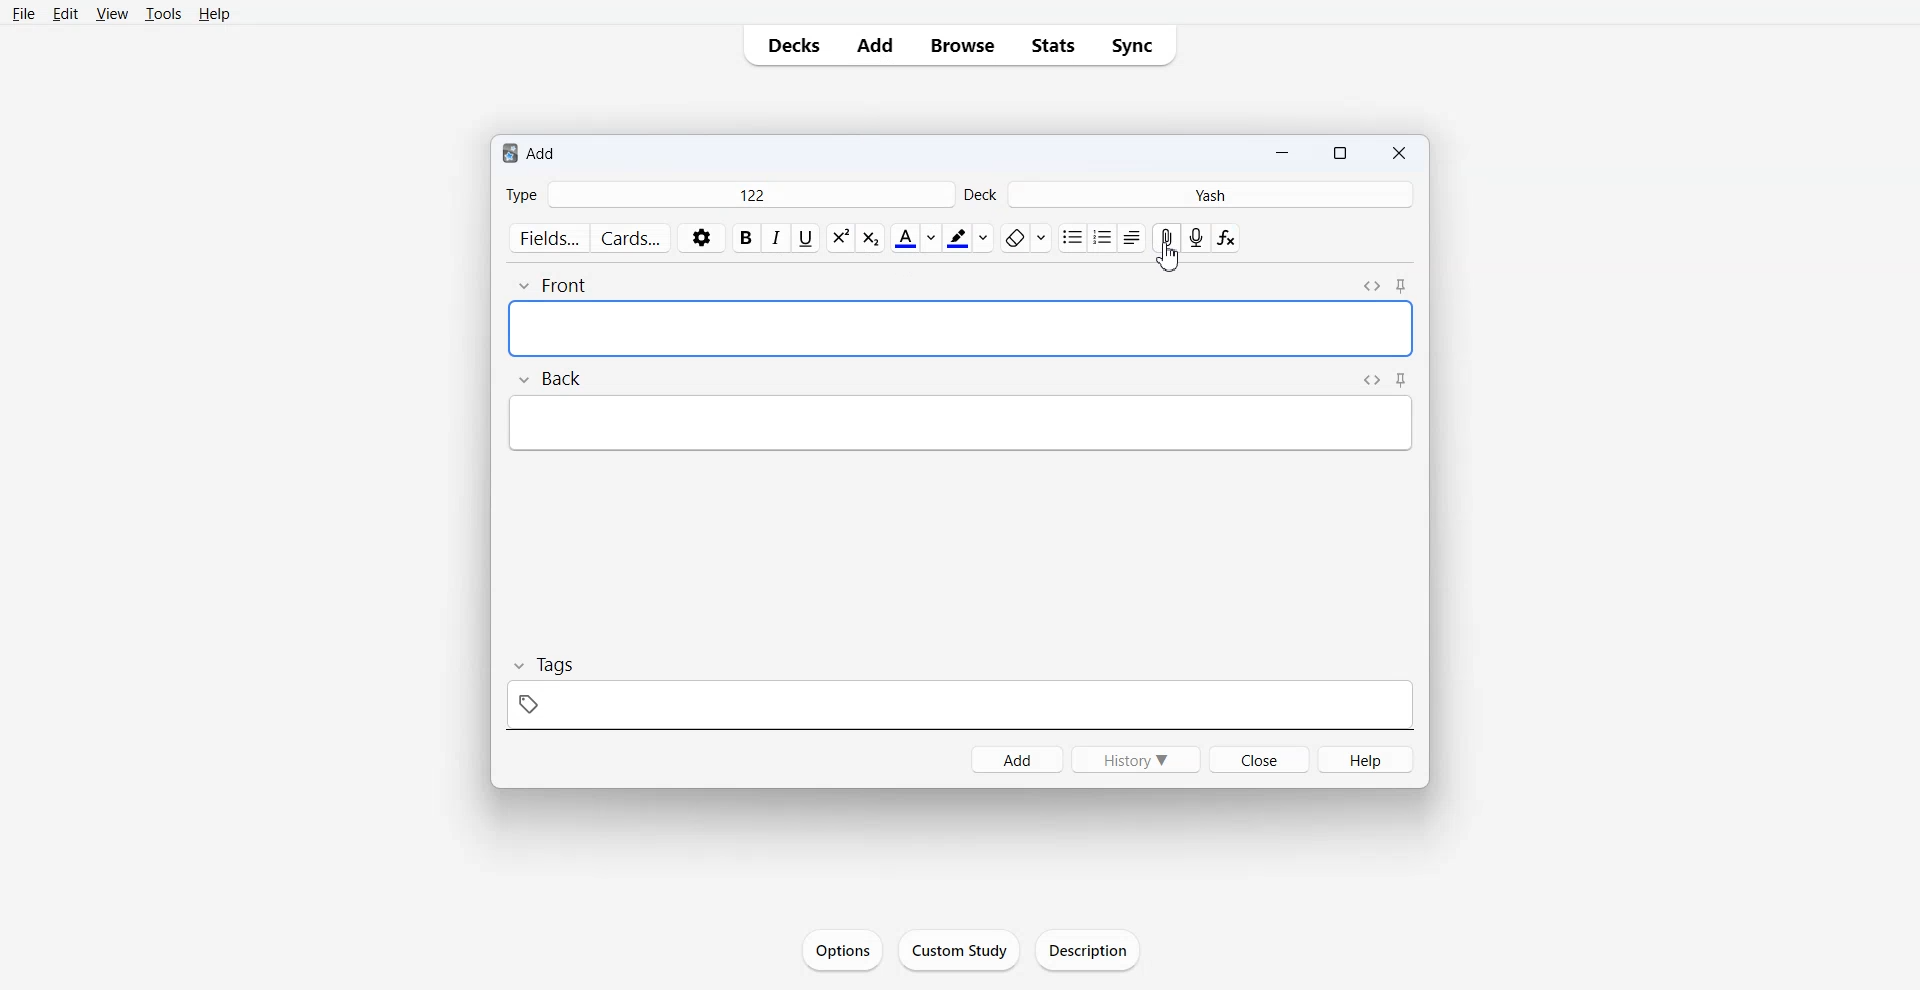 This screenshot has height=990, width=1920. I want to click on Underline, so click(807, 239).